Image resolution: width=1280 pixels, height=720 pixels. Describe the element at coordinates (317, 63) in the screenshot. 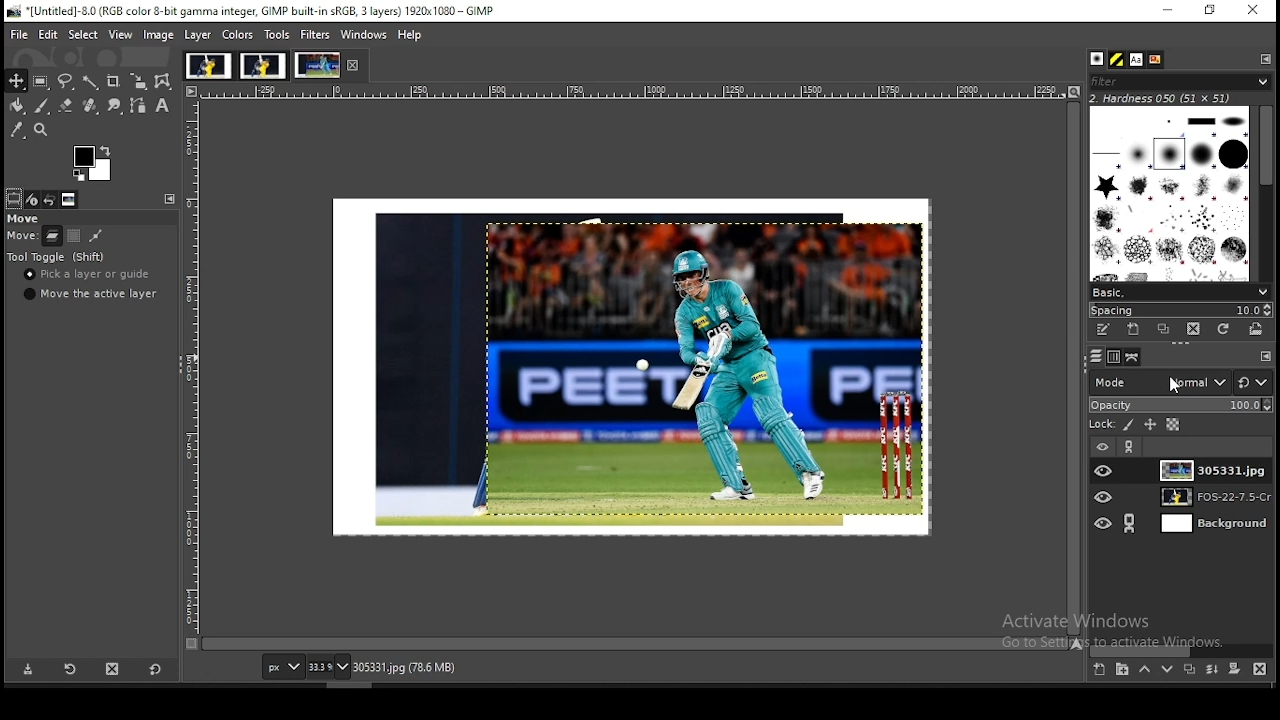

I see `image` at that location.